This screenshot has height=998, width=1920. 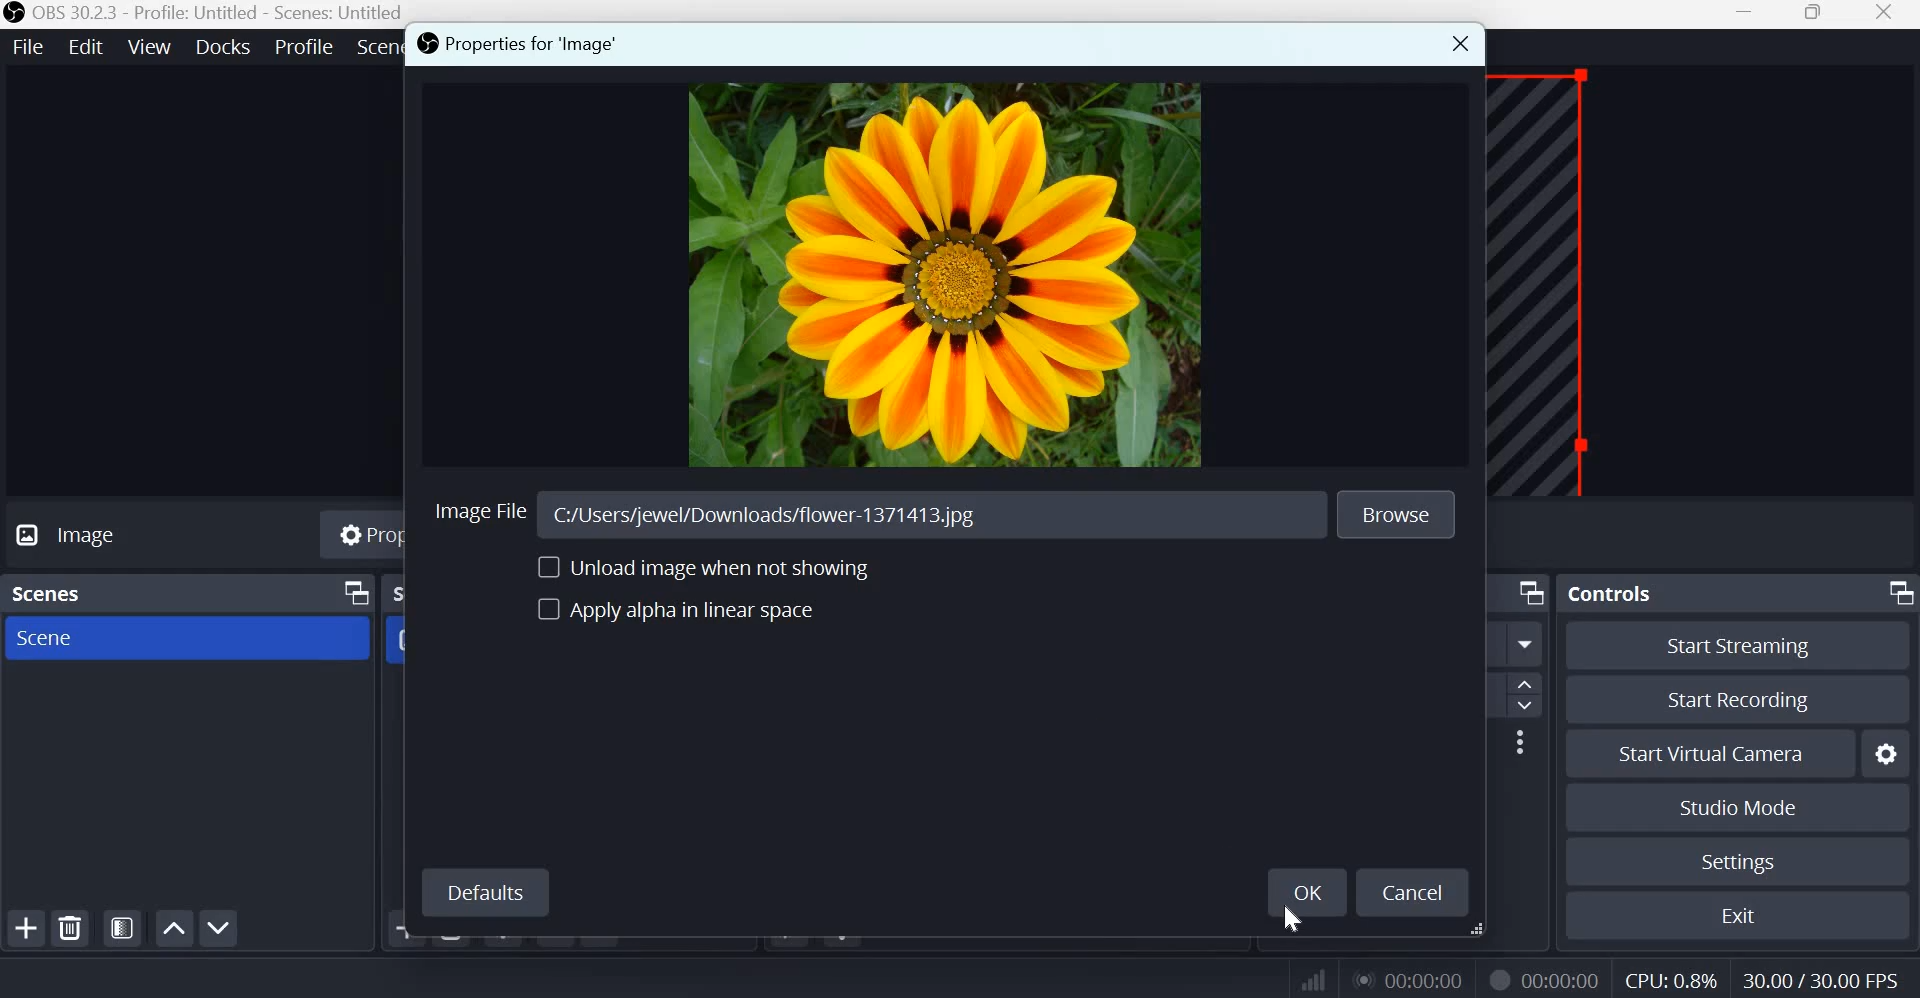 What do you see at coordinates (1827, 977) in the screenshot?
I see `30.00/30.00 FPS` at bounding box center [1827, 977].